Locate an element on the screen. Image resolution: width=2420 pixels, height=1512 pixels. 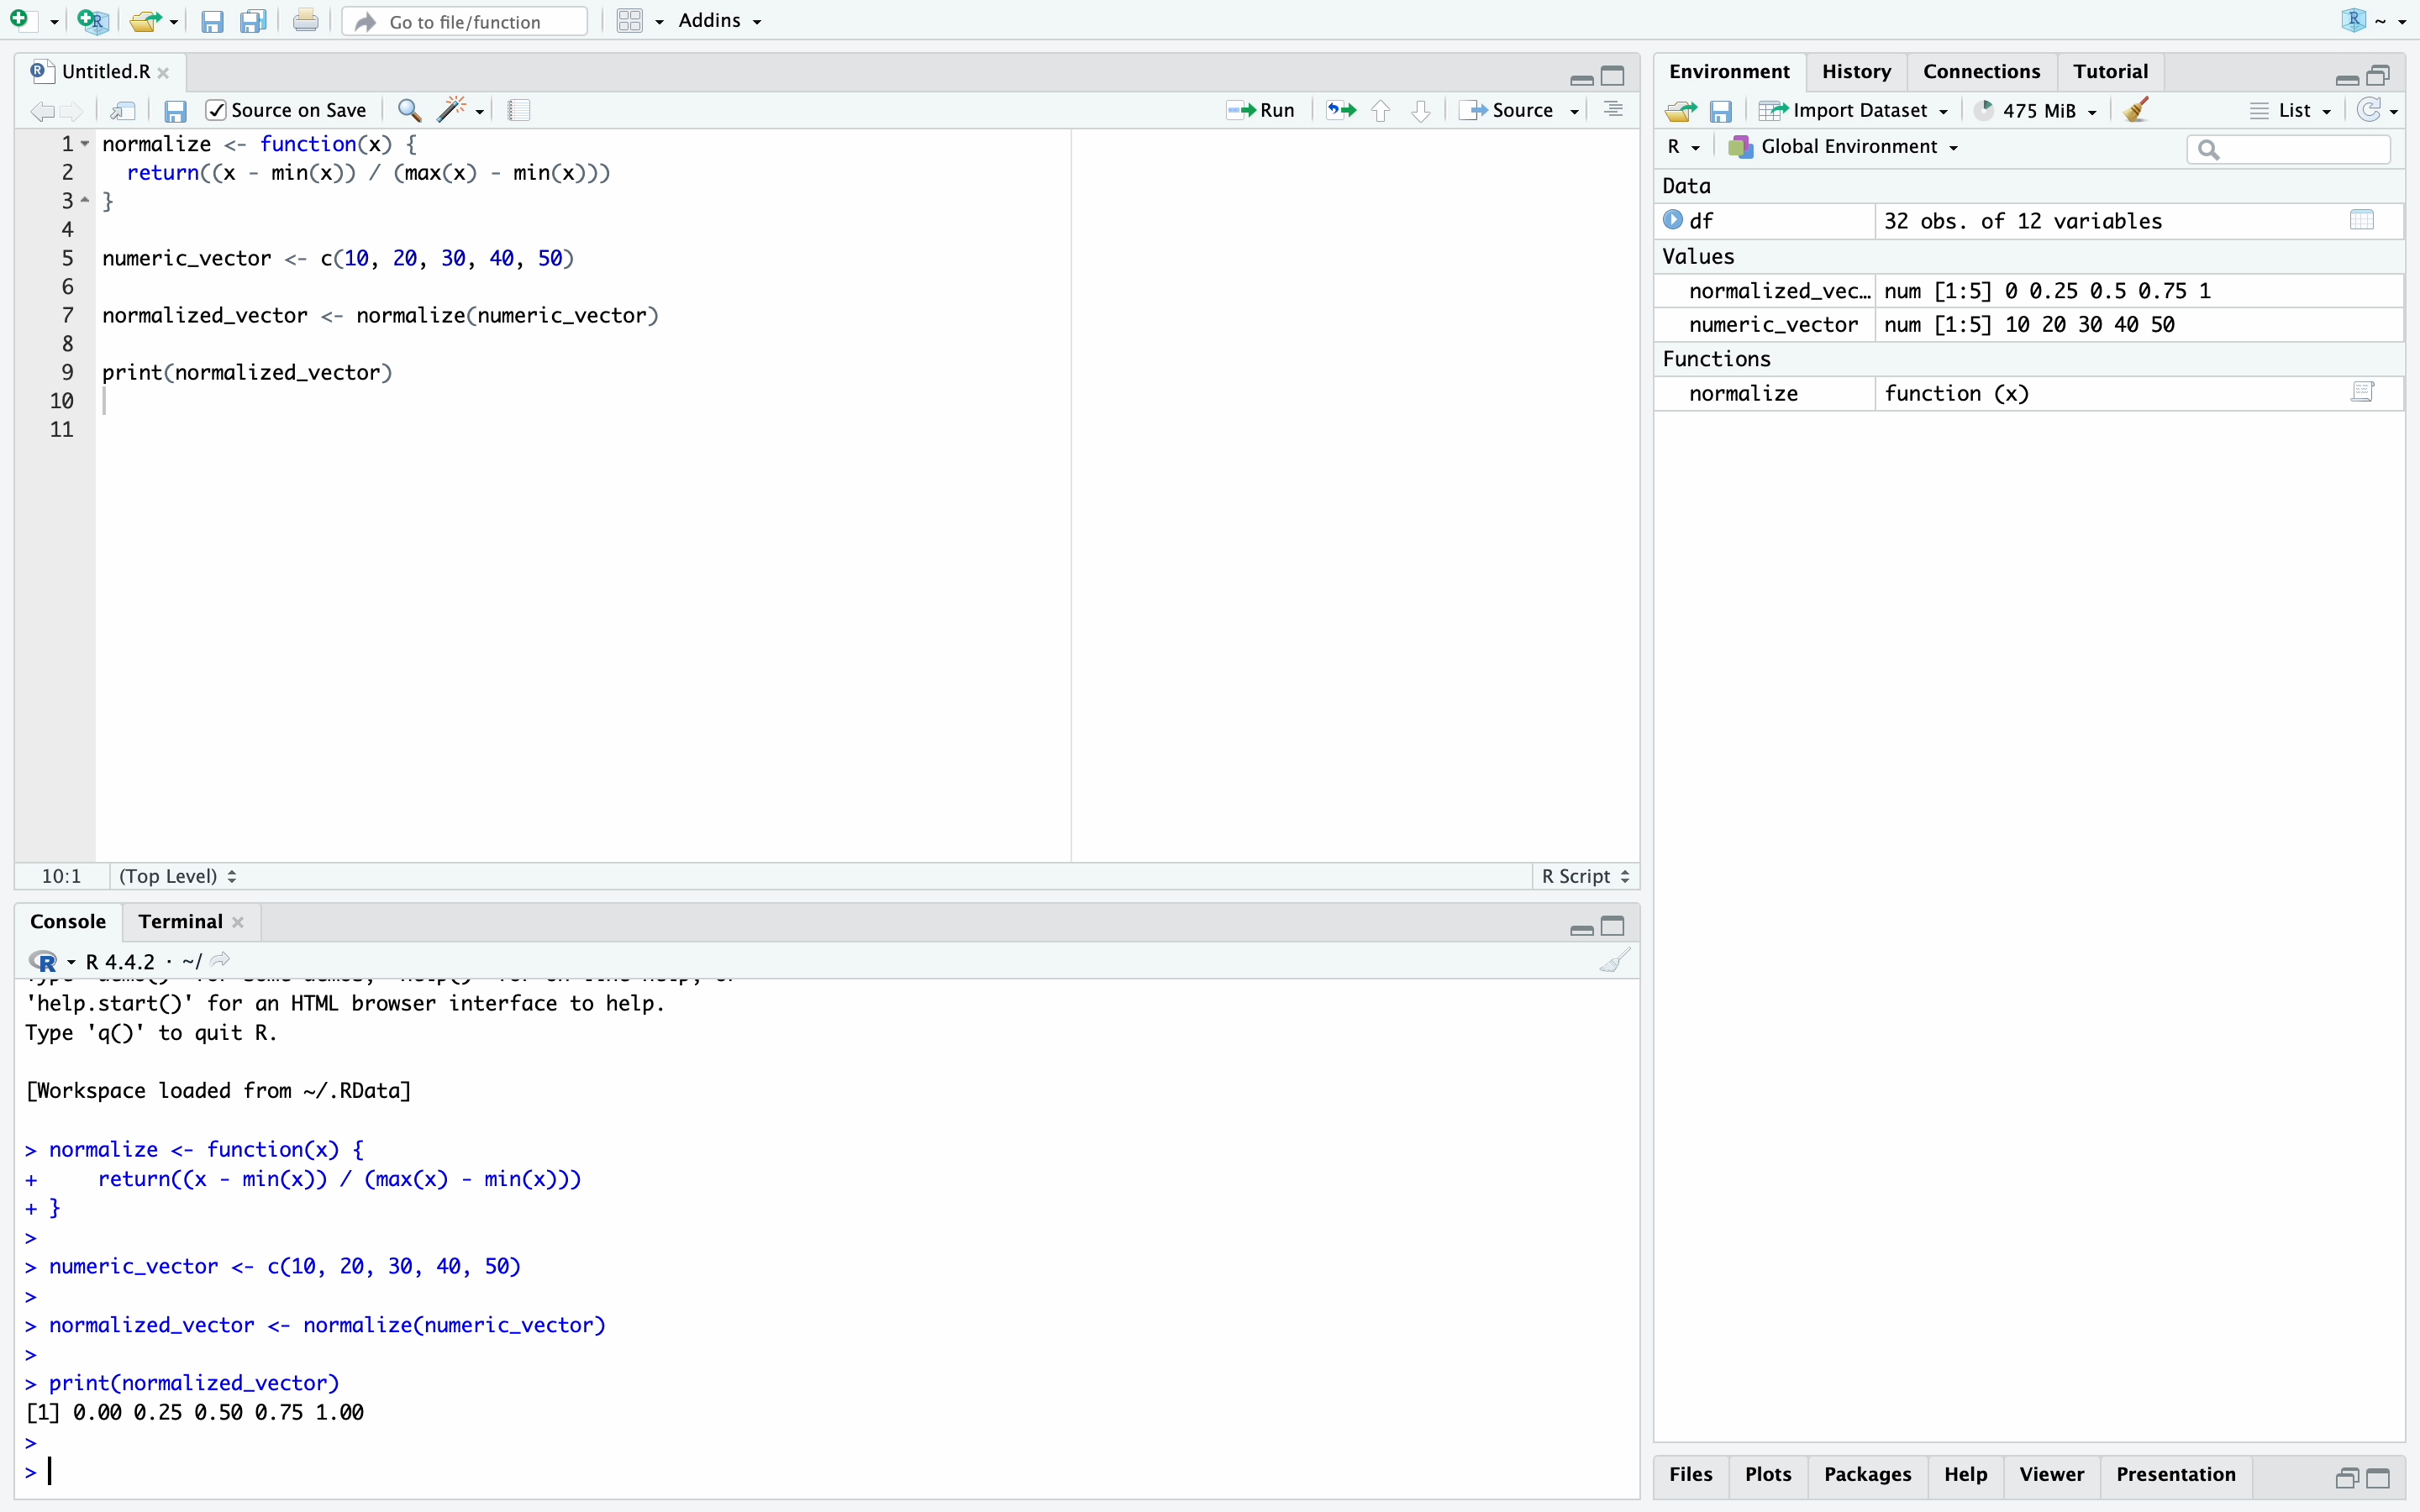
Tutorial is located at coordinates (2114, 69).